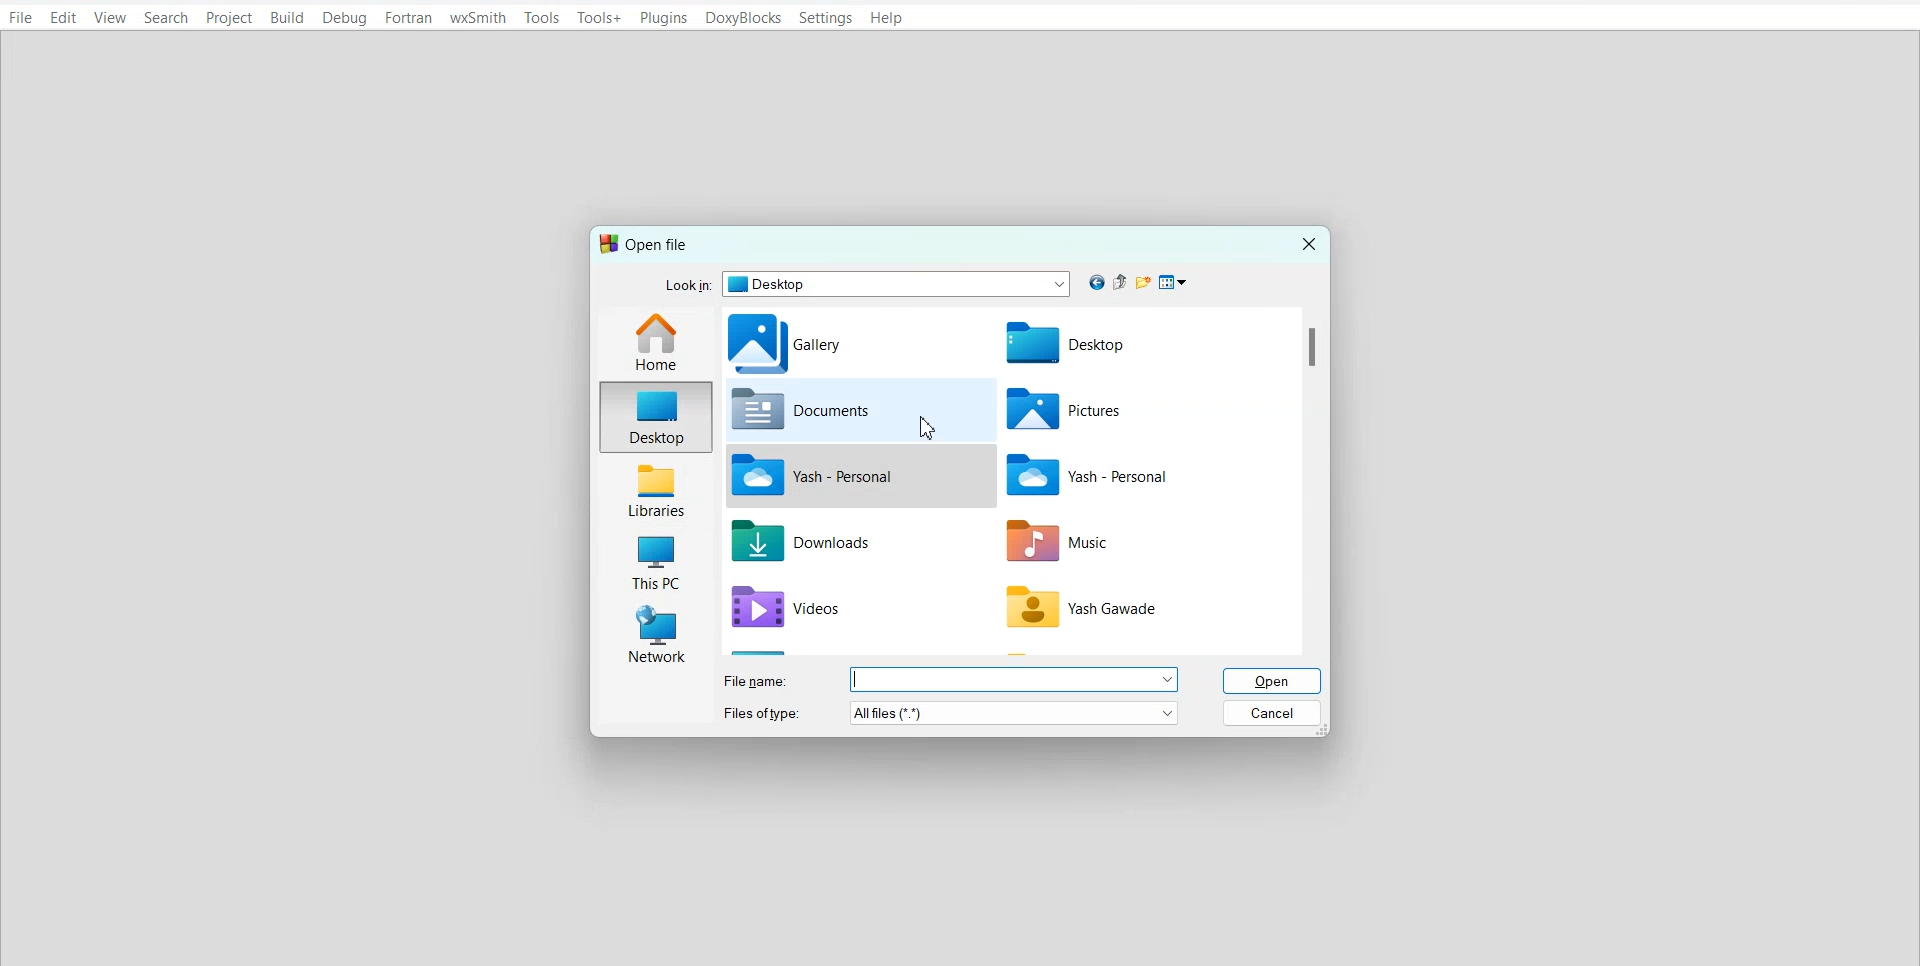 The height and width of the screenshot is (966, 1920). I want to click on Libraries, so click(651, 492).